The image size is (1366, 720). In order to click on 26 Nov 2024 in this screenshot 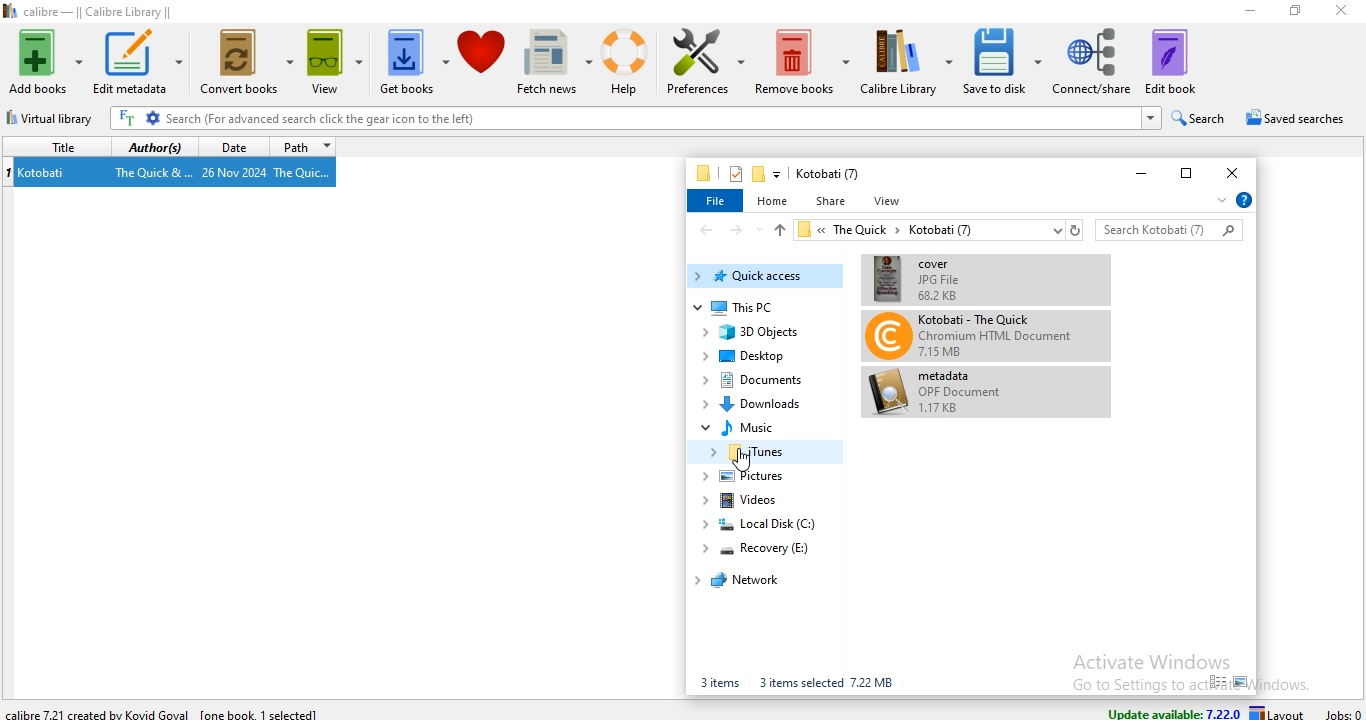, I will do `click(235, 172)`.